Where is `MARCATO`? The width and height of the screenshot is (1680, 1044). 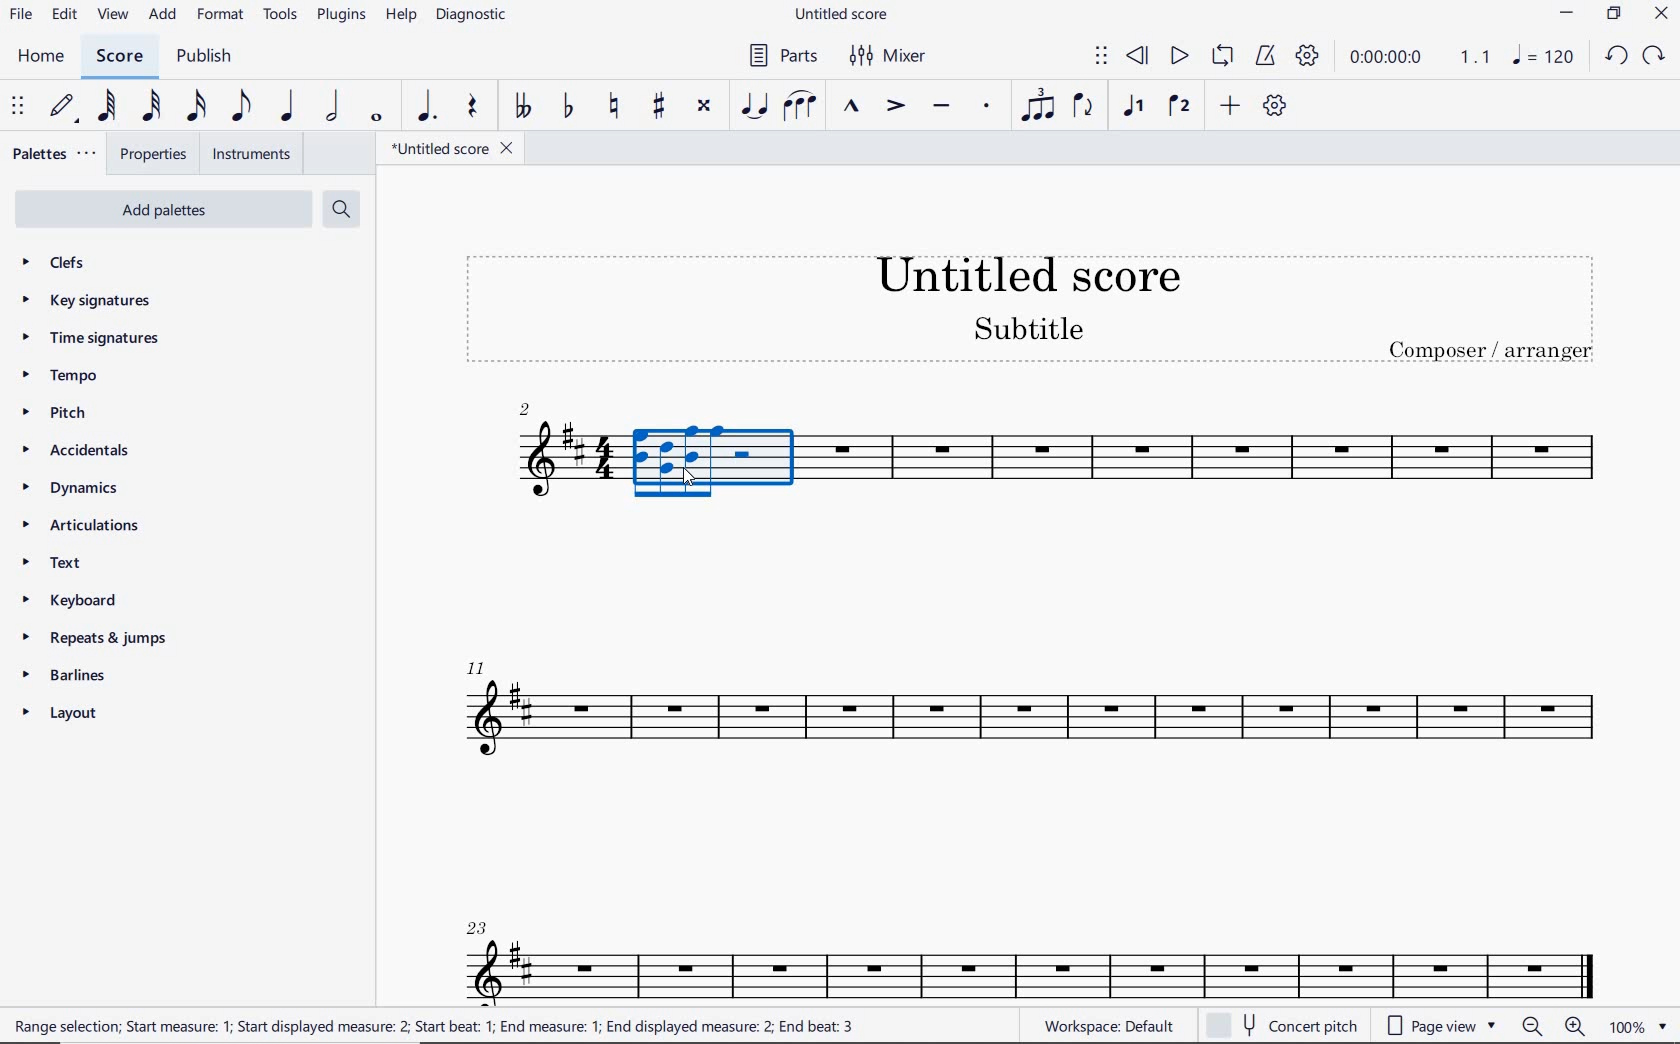
MARCATO is located at coordinates (849, 108).